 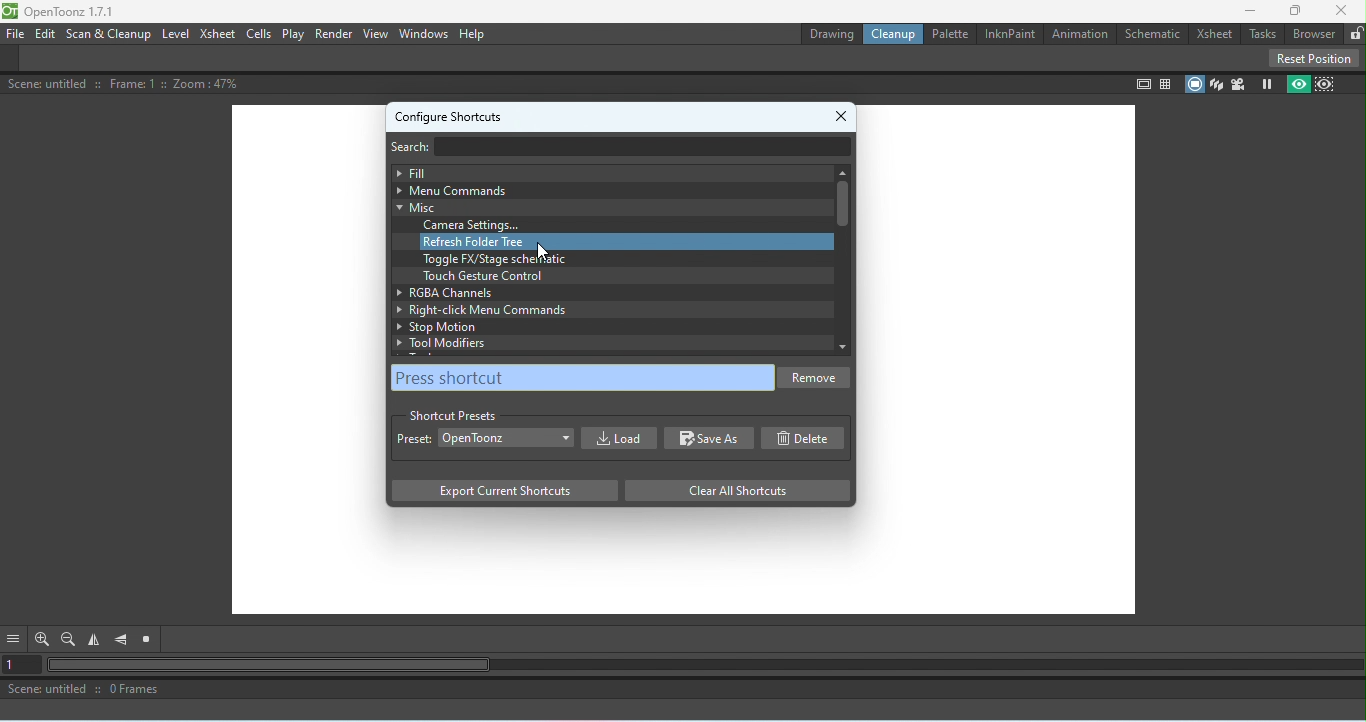 What do you see at coordinates (808, 438) in the screenshot?
I see `Delete` at bounding box center [808, 438].